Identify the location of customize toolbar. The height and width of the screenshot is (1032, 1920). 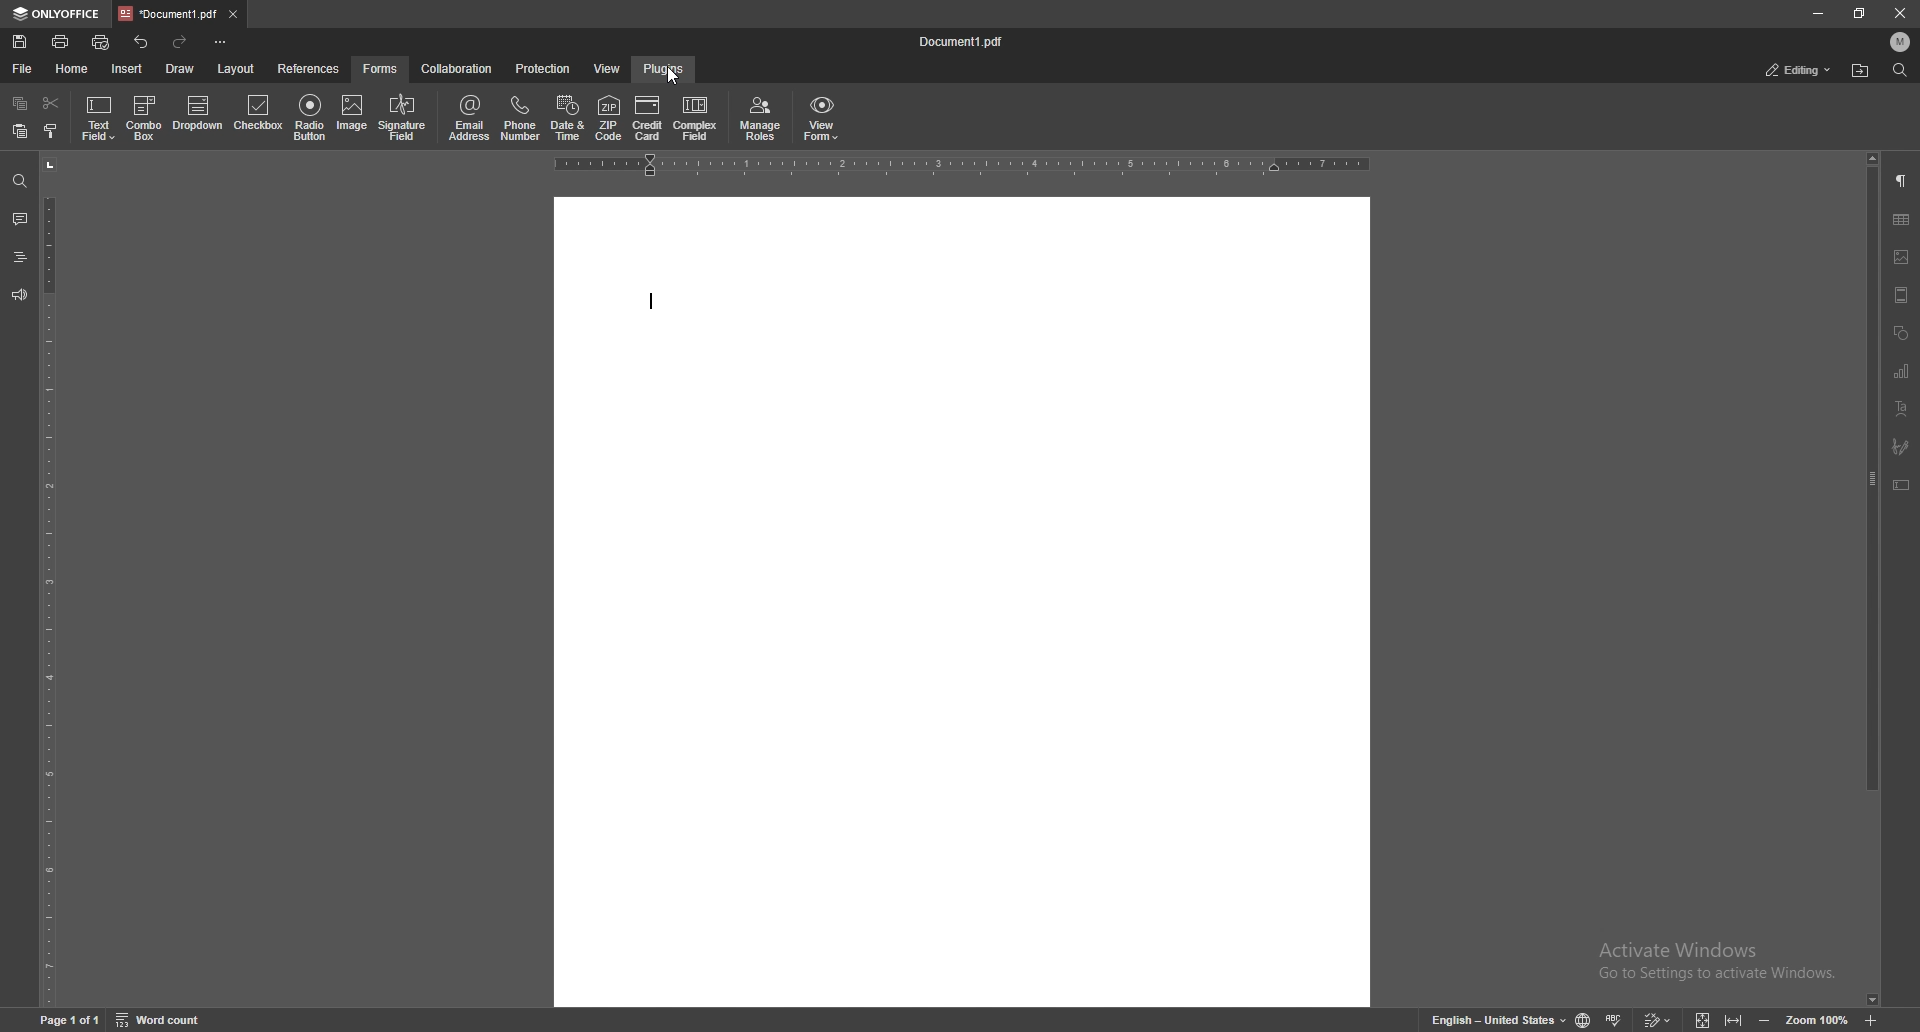
(220, 43).